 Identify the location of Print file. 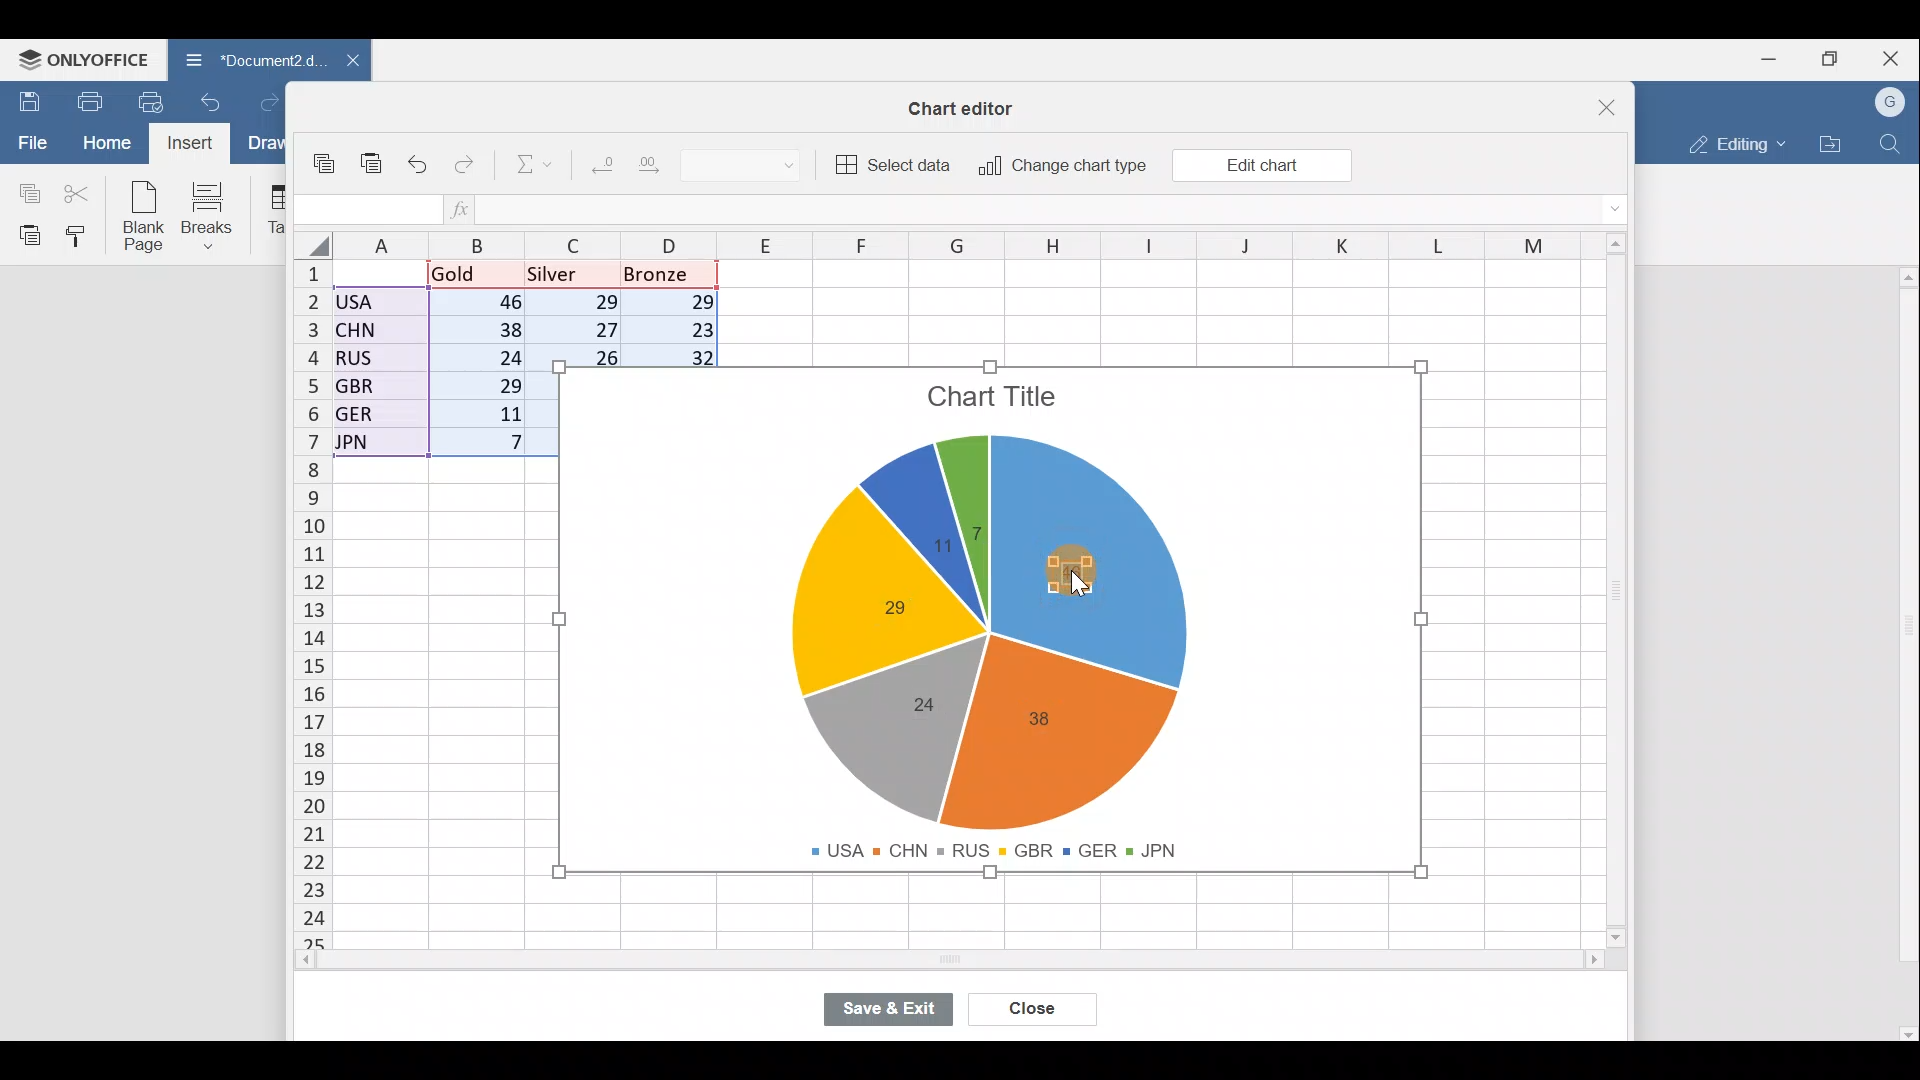
(88, 100).